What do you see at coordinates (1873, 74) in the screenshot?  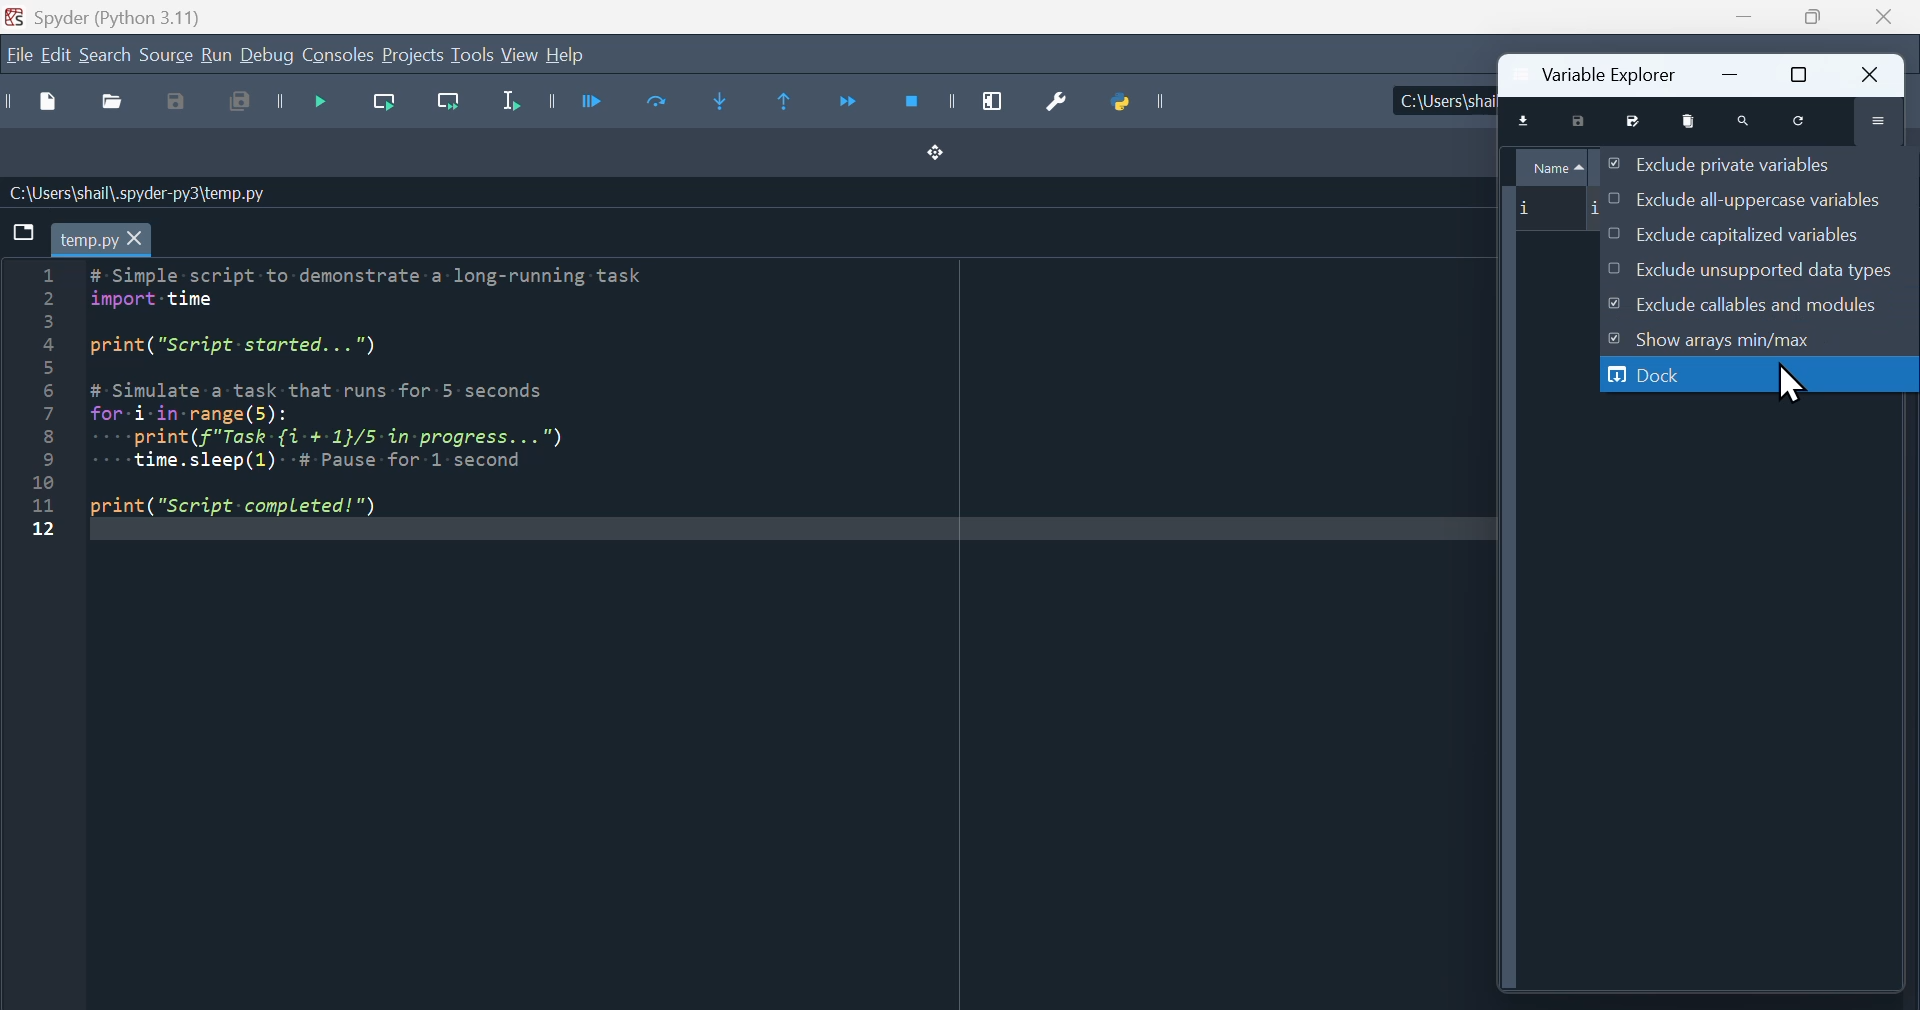 I see `close` at bounding box center [1873, 74].